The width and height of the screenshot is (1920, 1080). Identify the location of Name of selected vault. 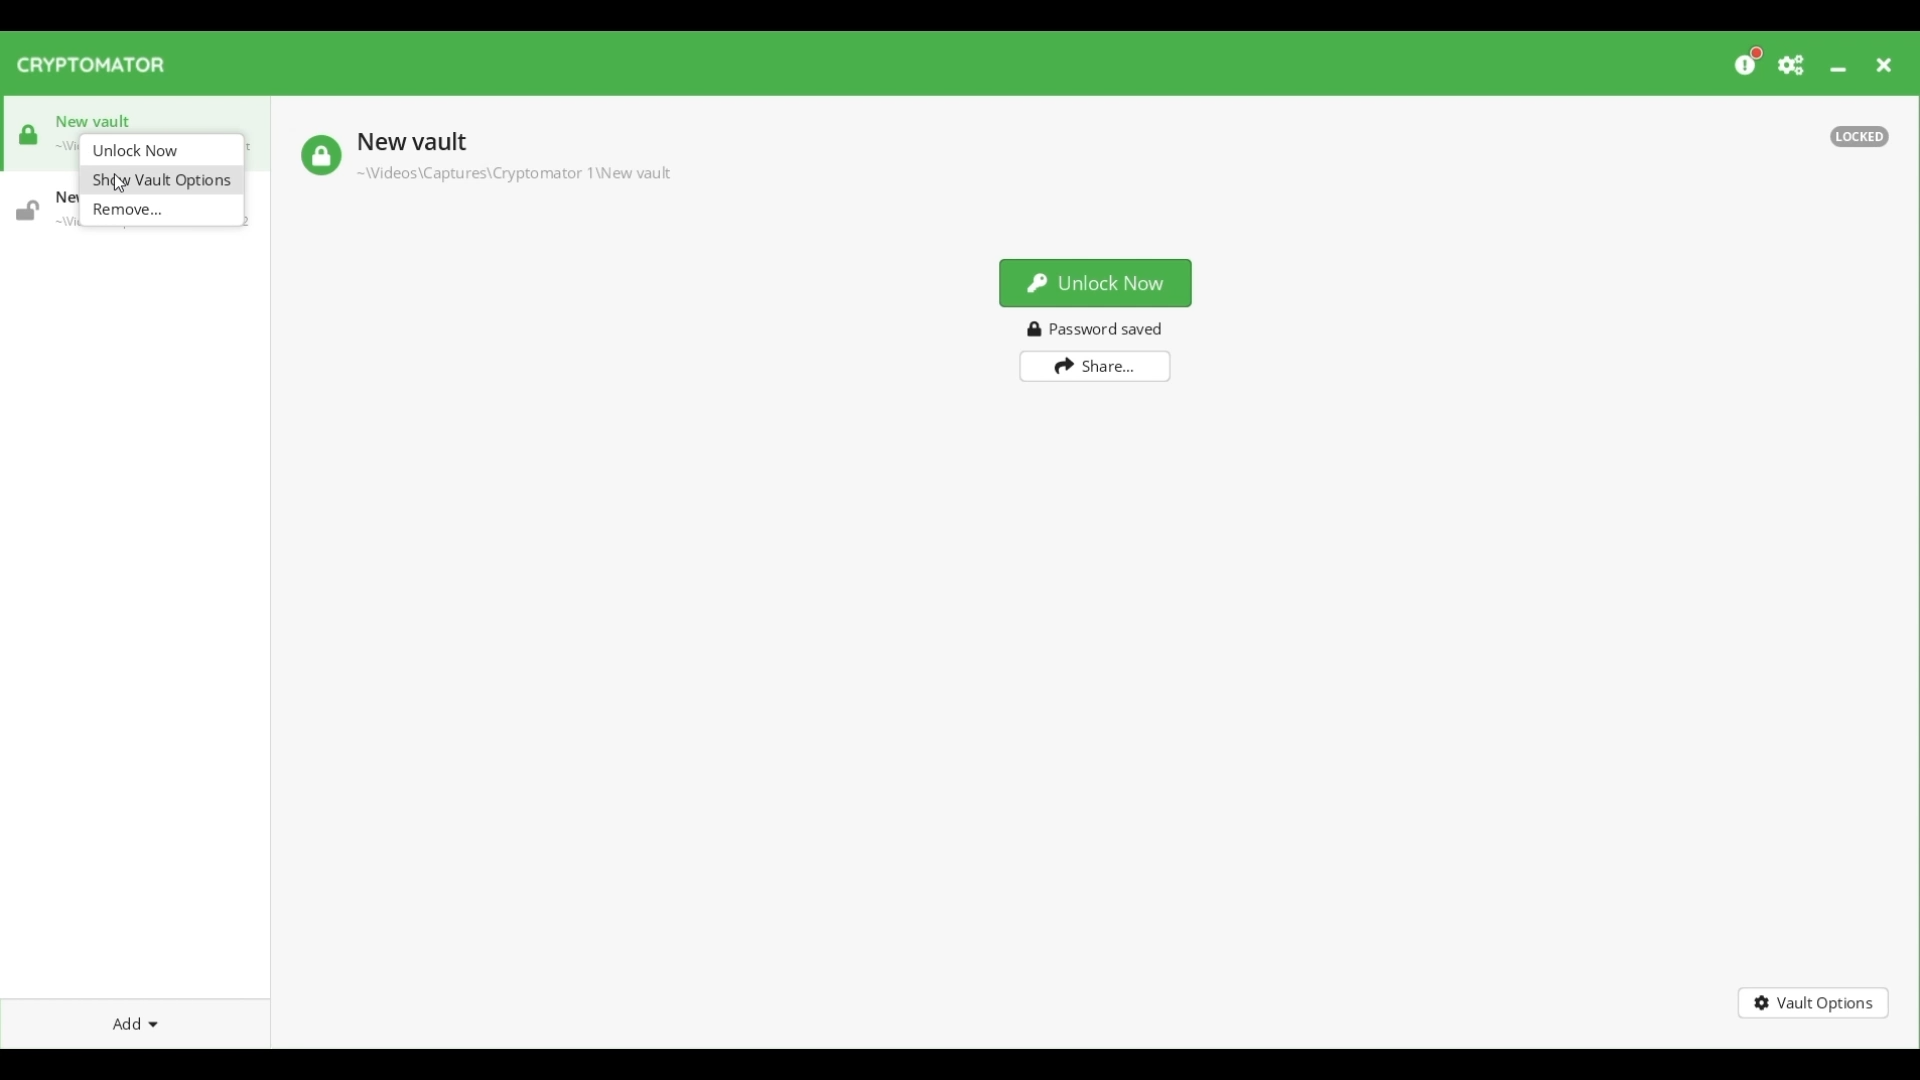
(410, 144).